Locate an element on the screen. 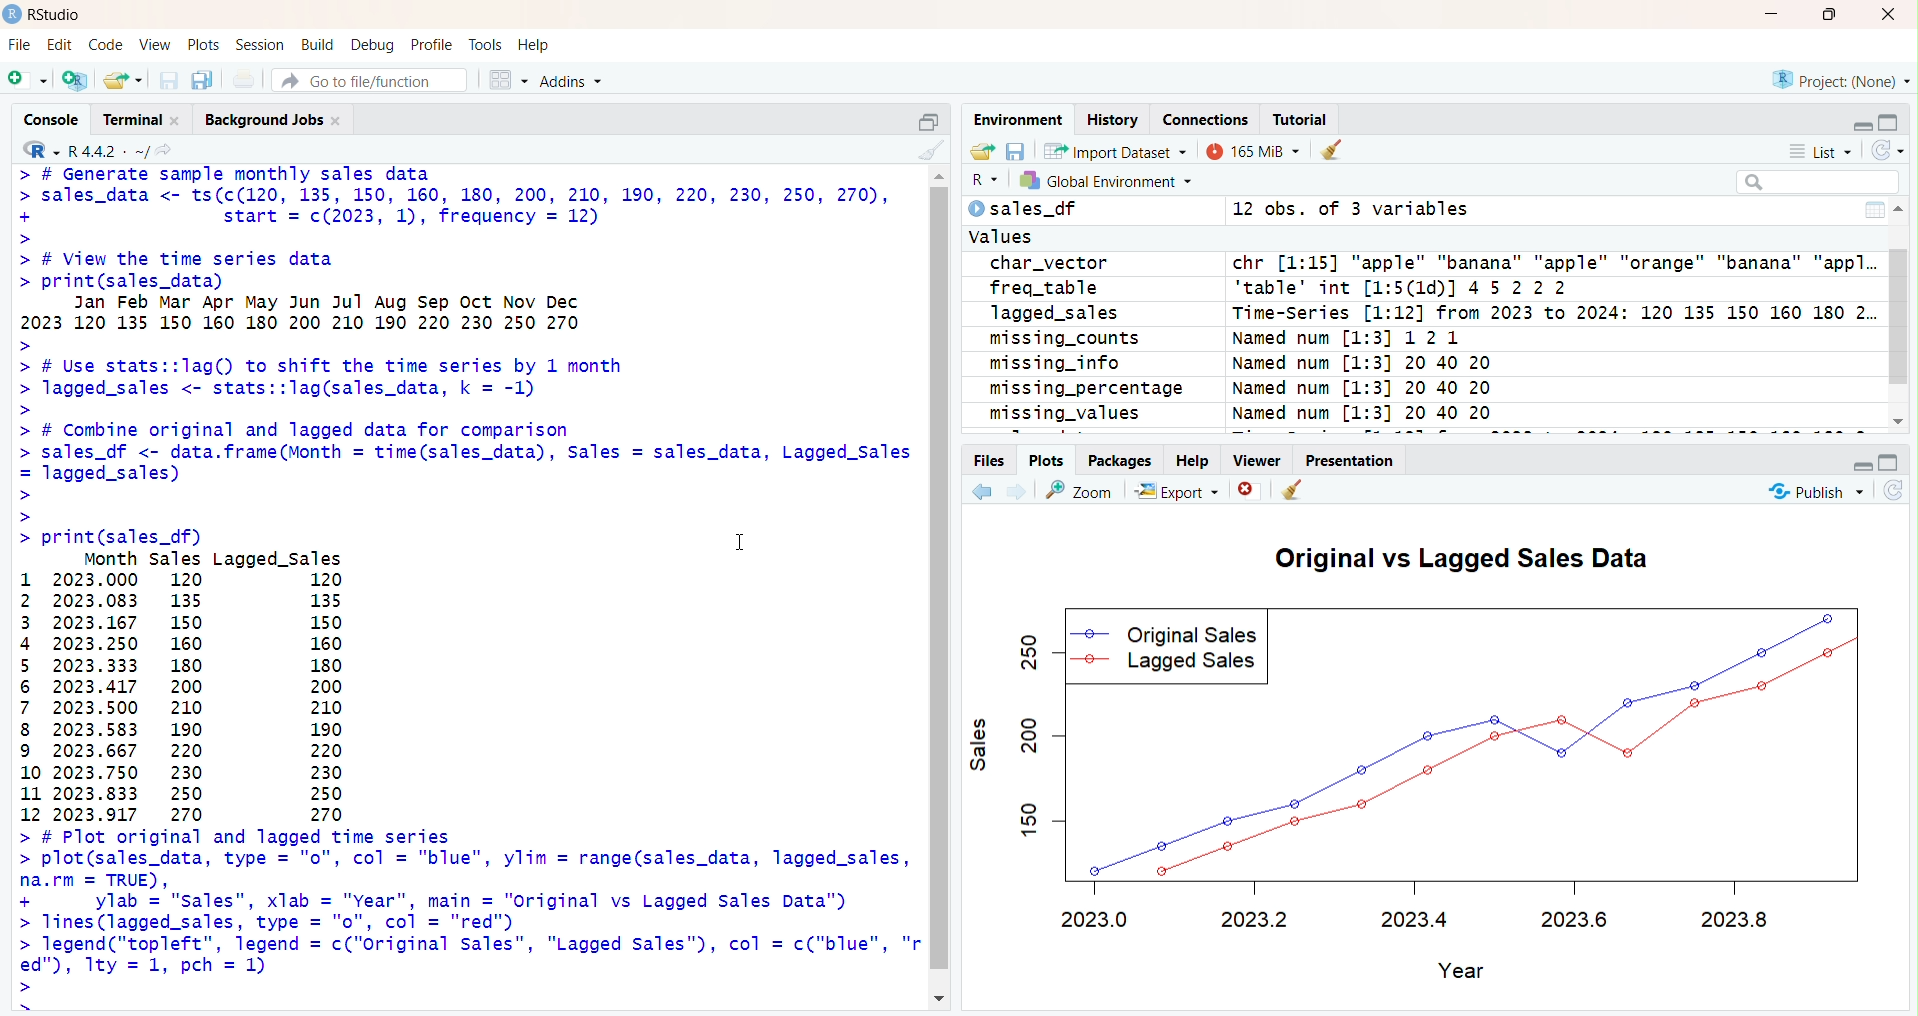  print(sales_df) is located at coordinates (136, 537).